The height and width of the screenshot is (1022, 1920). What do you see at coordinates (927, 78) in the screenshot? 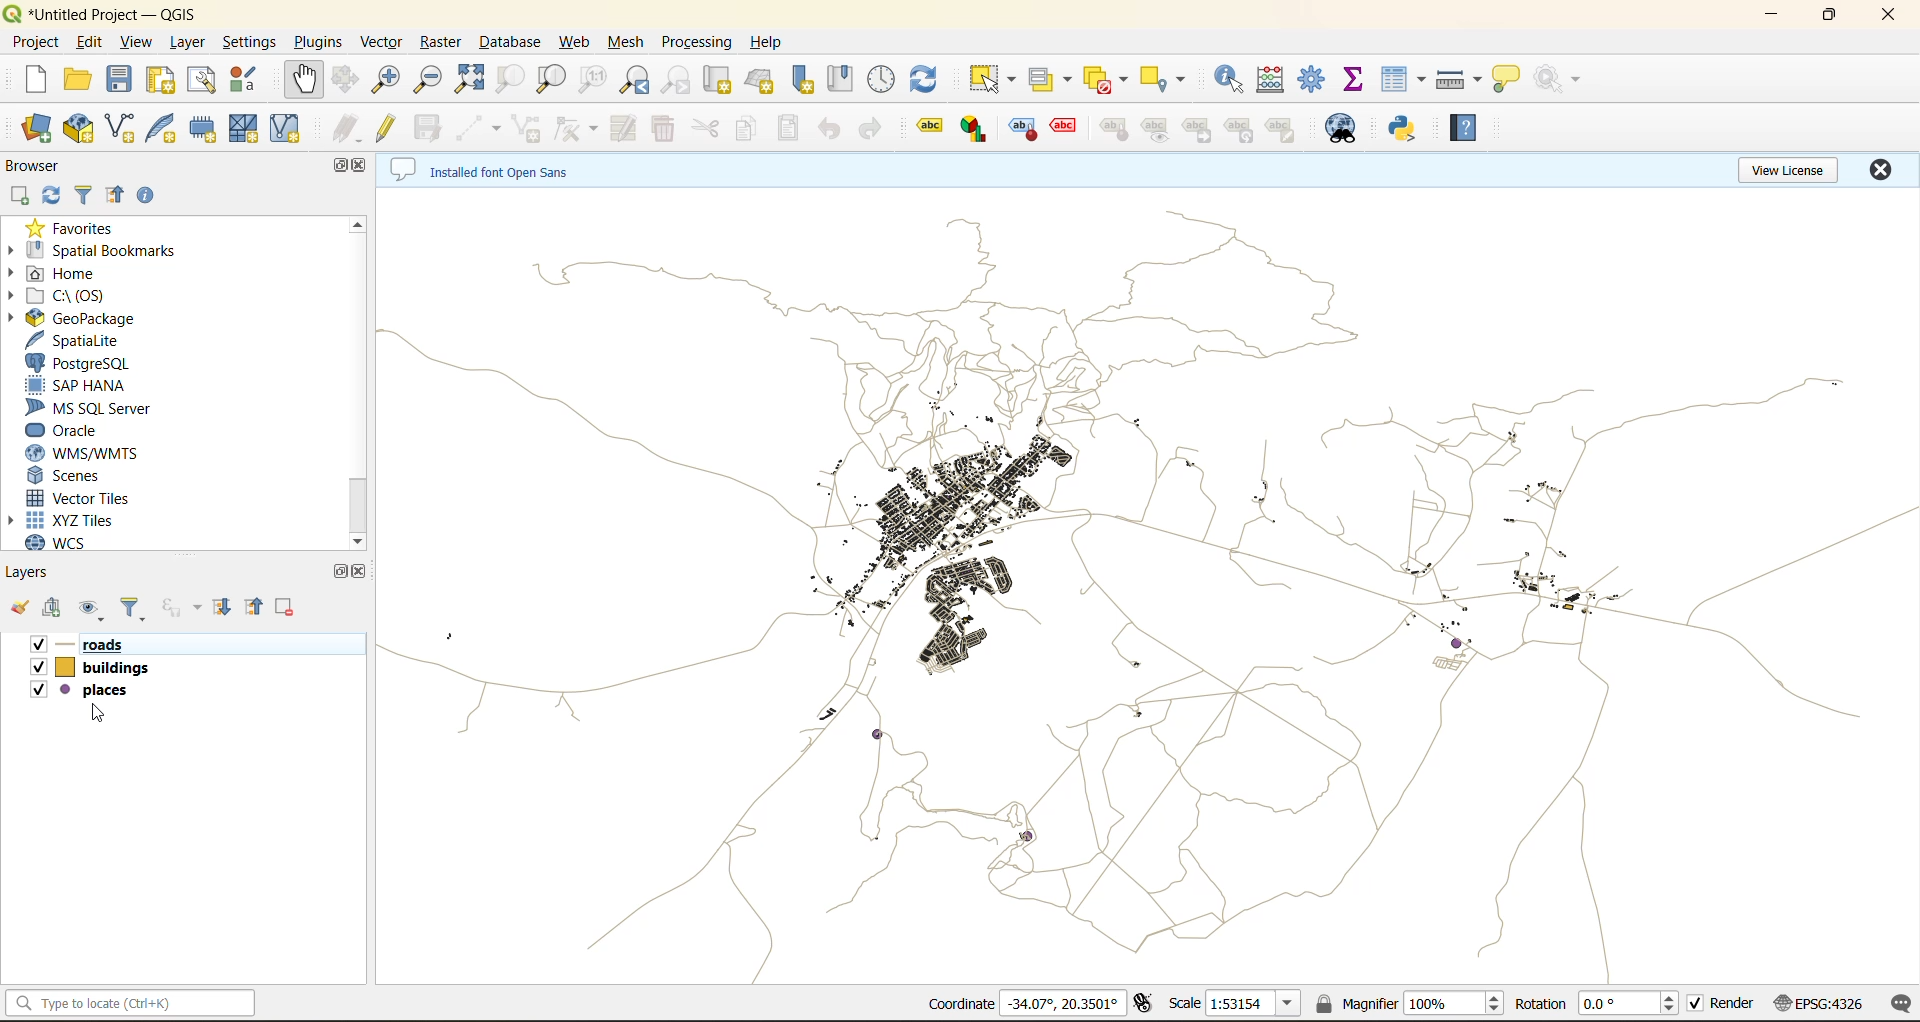
I see `refresh` at bounding box center [927, 78].